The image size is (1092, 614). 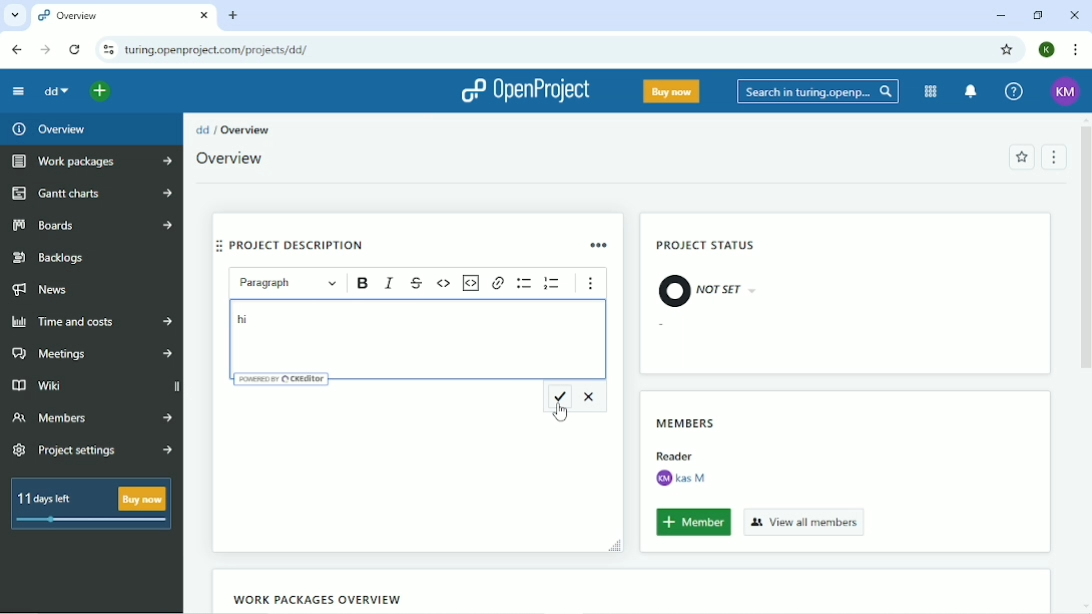 I want to click on Modules, so click(x=930, y=91).